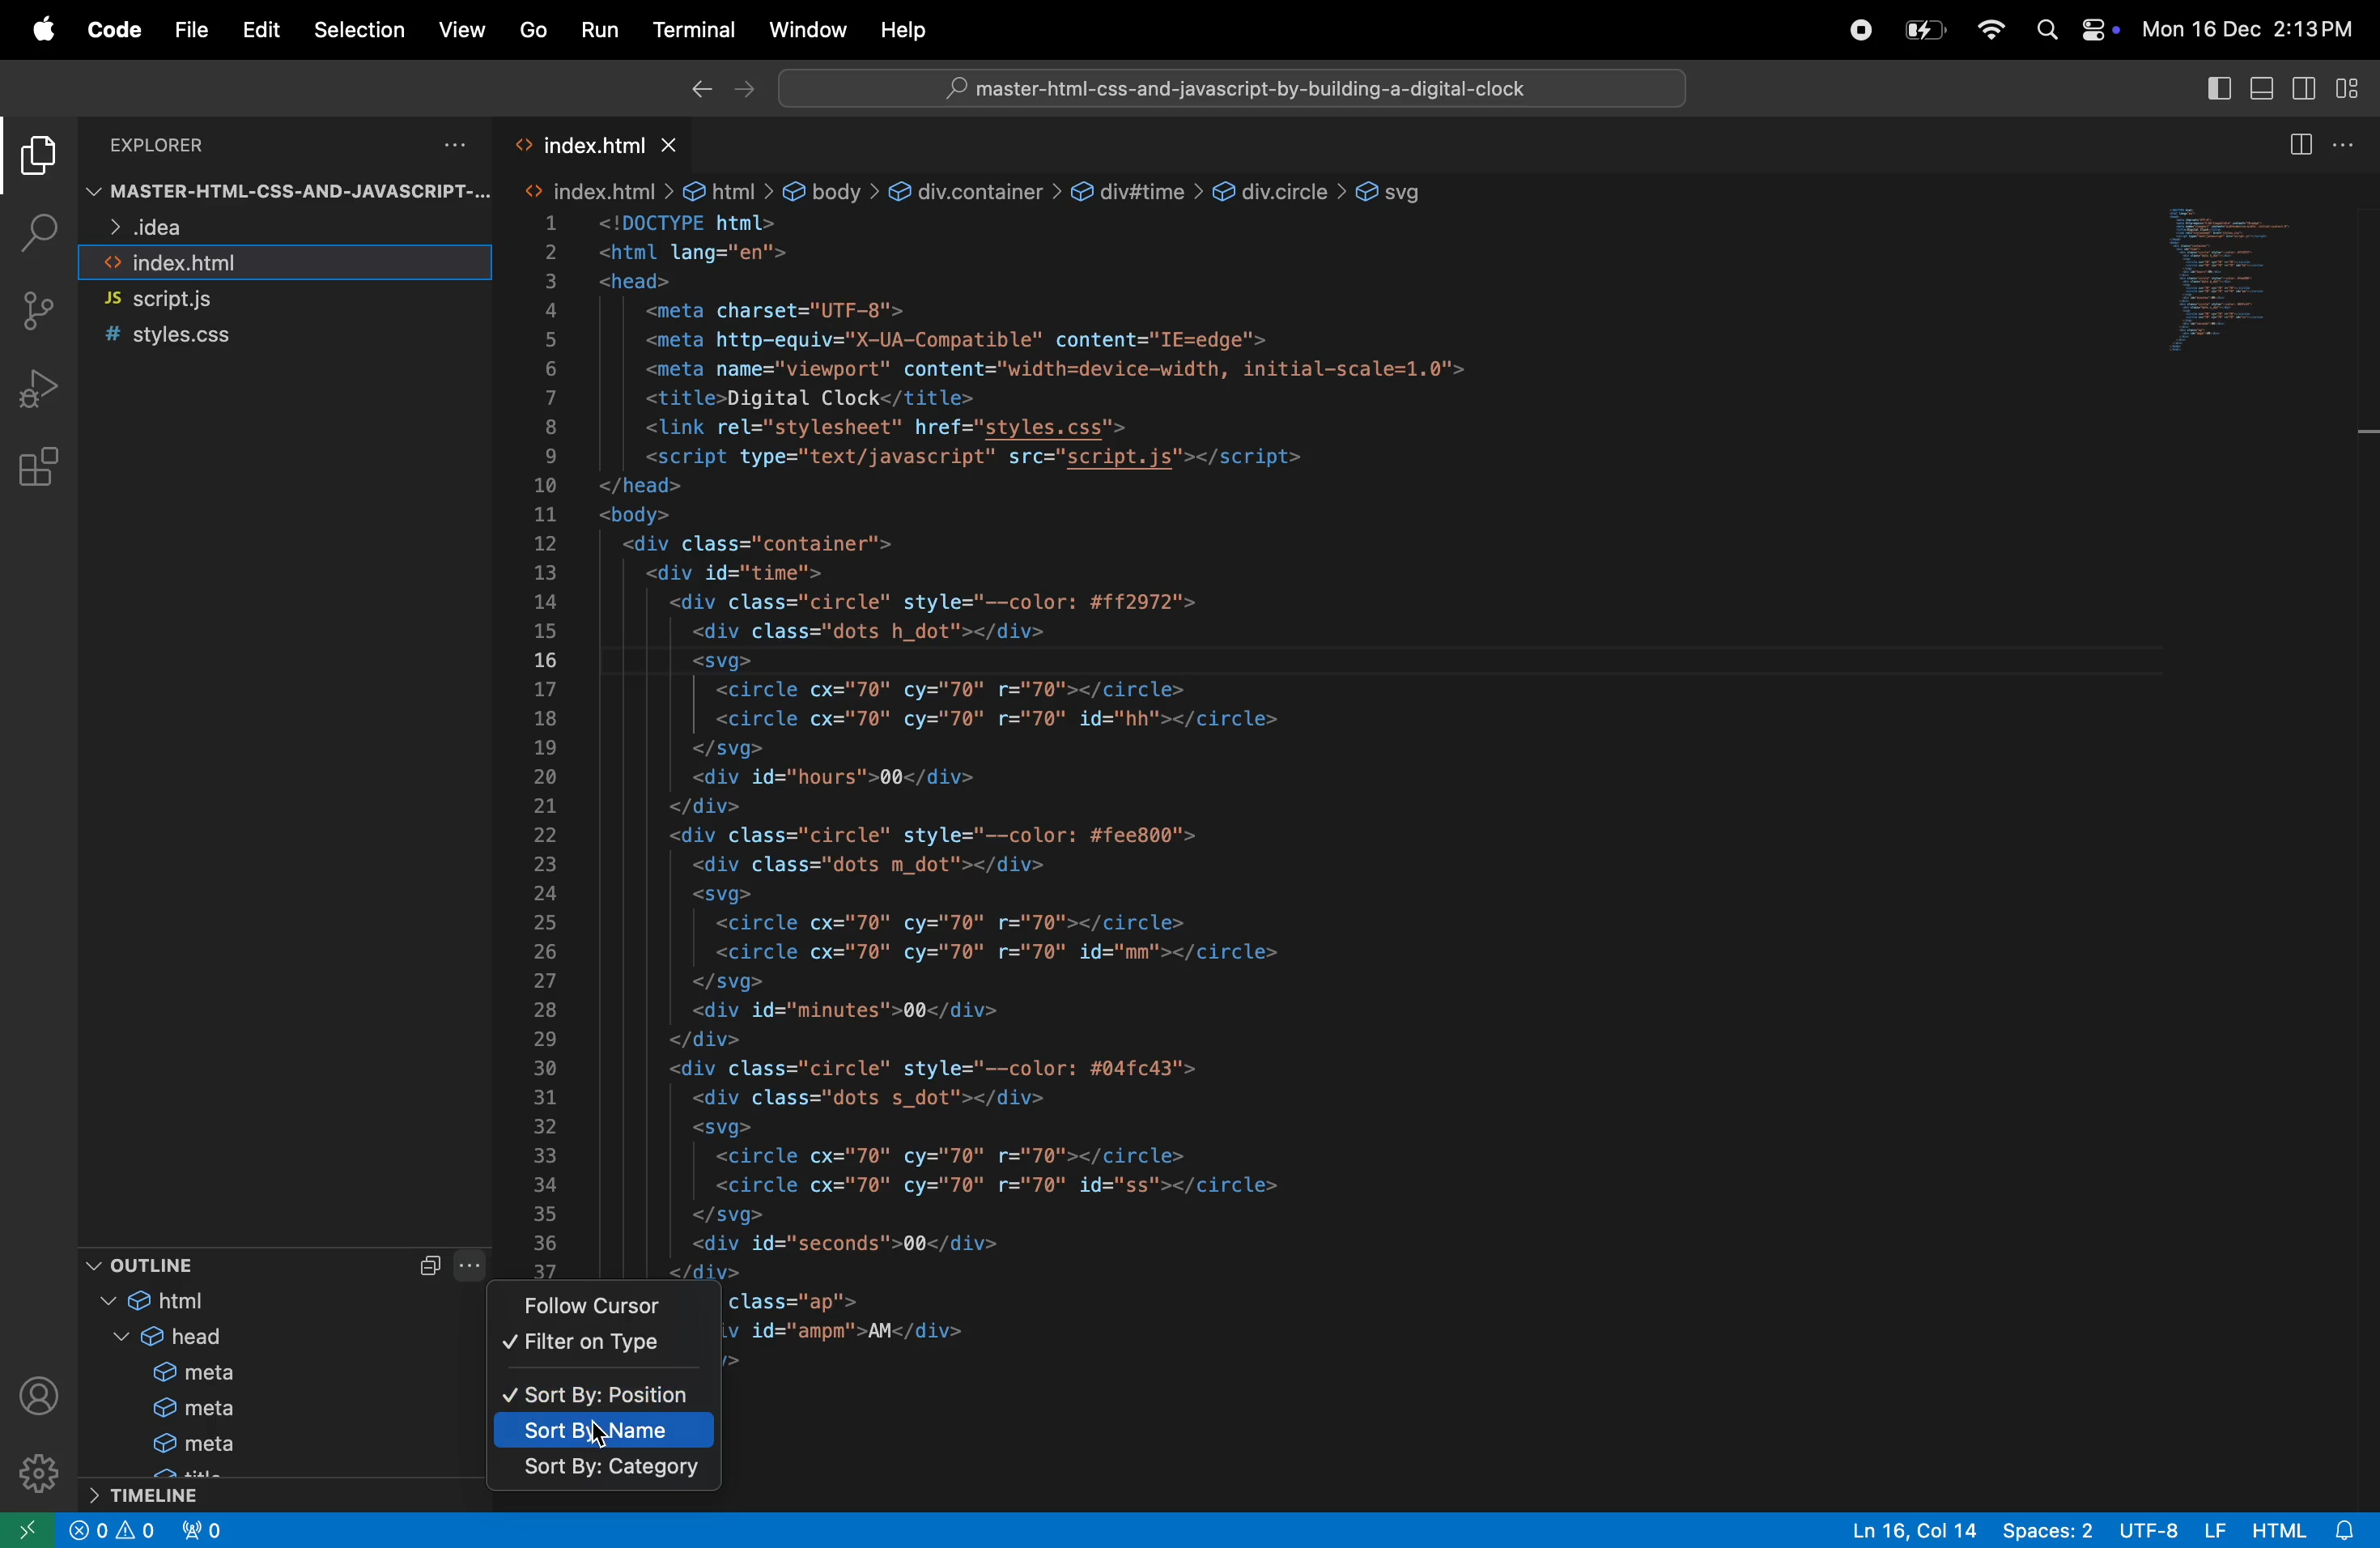  What do you see at coordinates (208, 1529) in the screenshot?
I see `no ports forwarded` at bounding box center [208, 1529].